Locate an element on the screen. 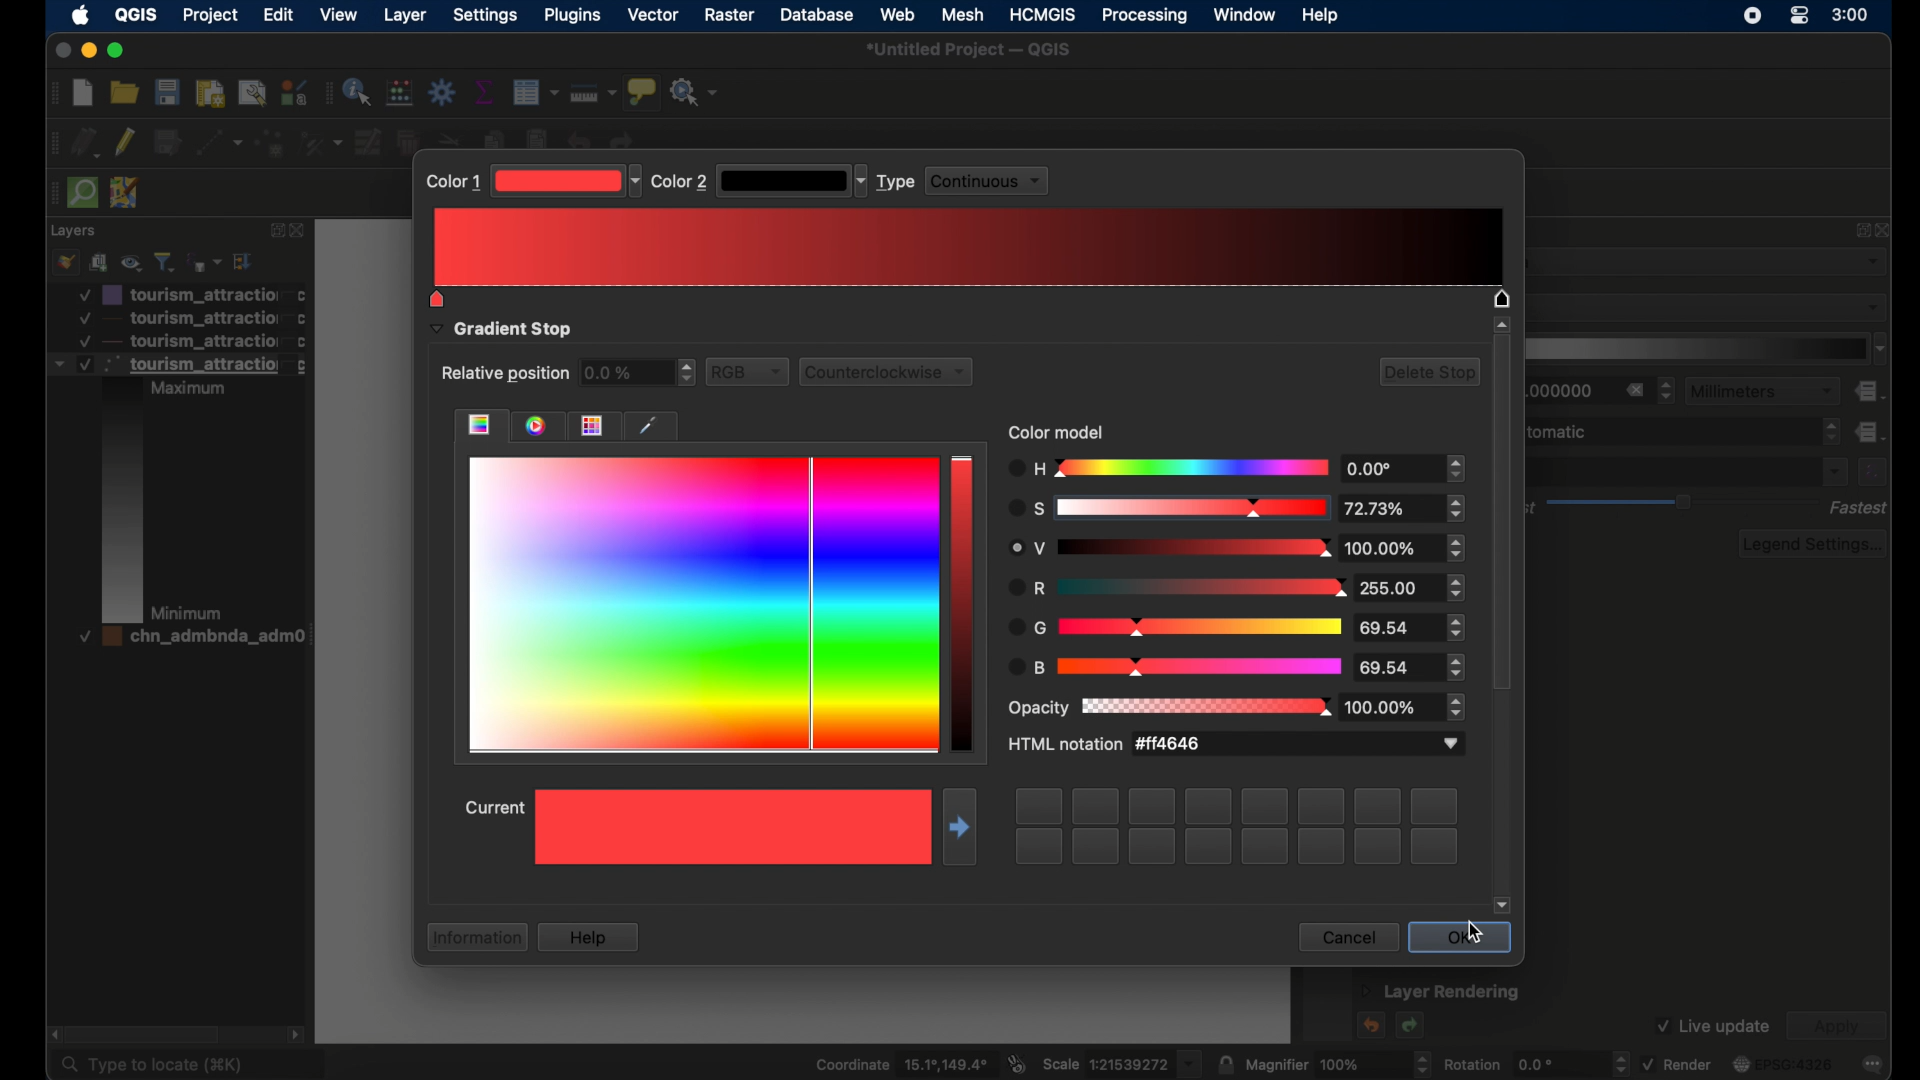 This screenshot has height=1080, width=1920. selected color preview is located at coordinates (733, 830).